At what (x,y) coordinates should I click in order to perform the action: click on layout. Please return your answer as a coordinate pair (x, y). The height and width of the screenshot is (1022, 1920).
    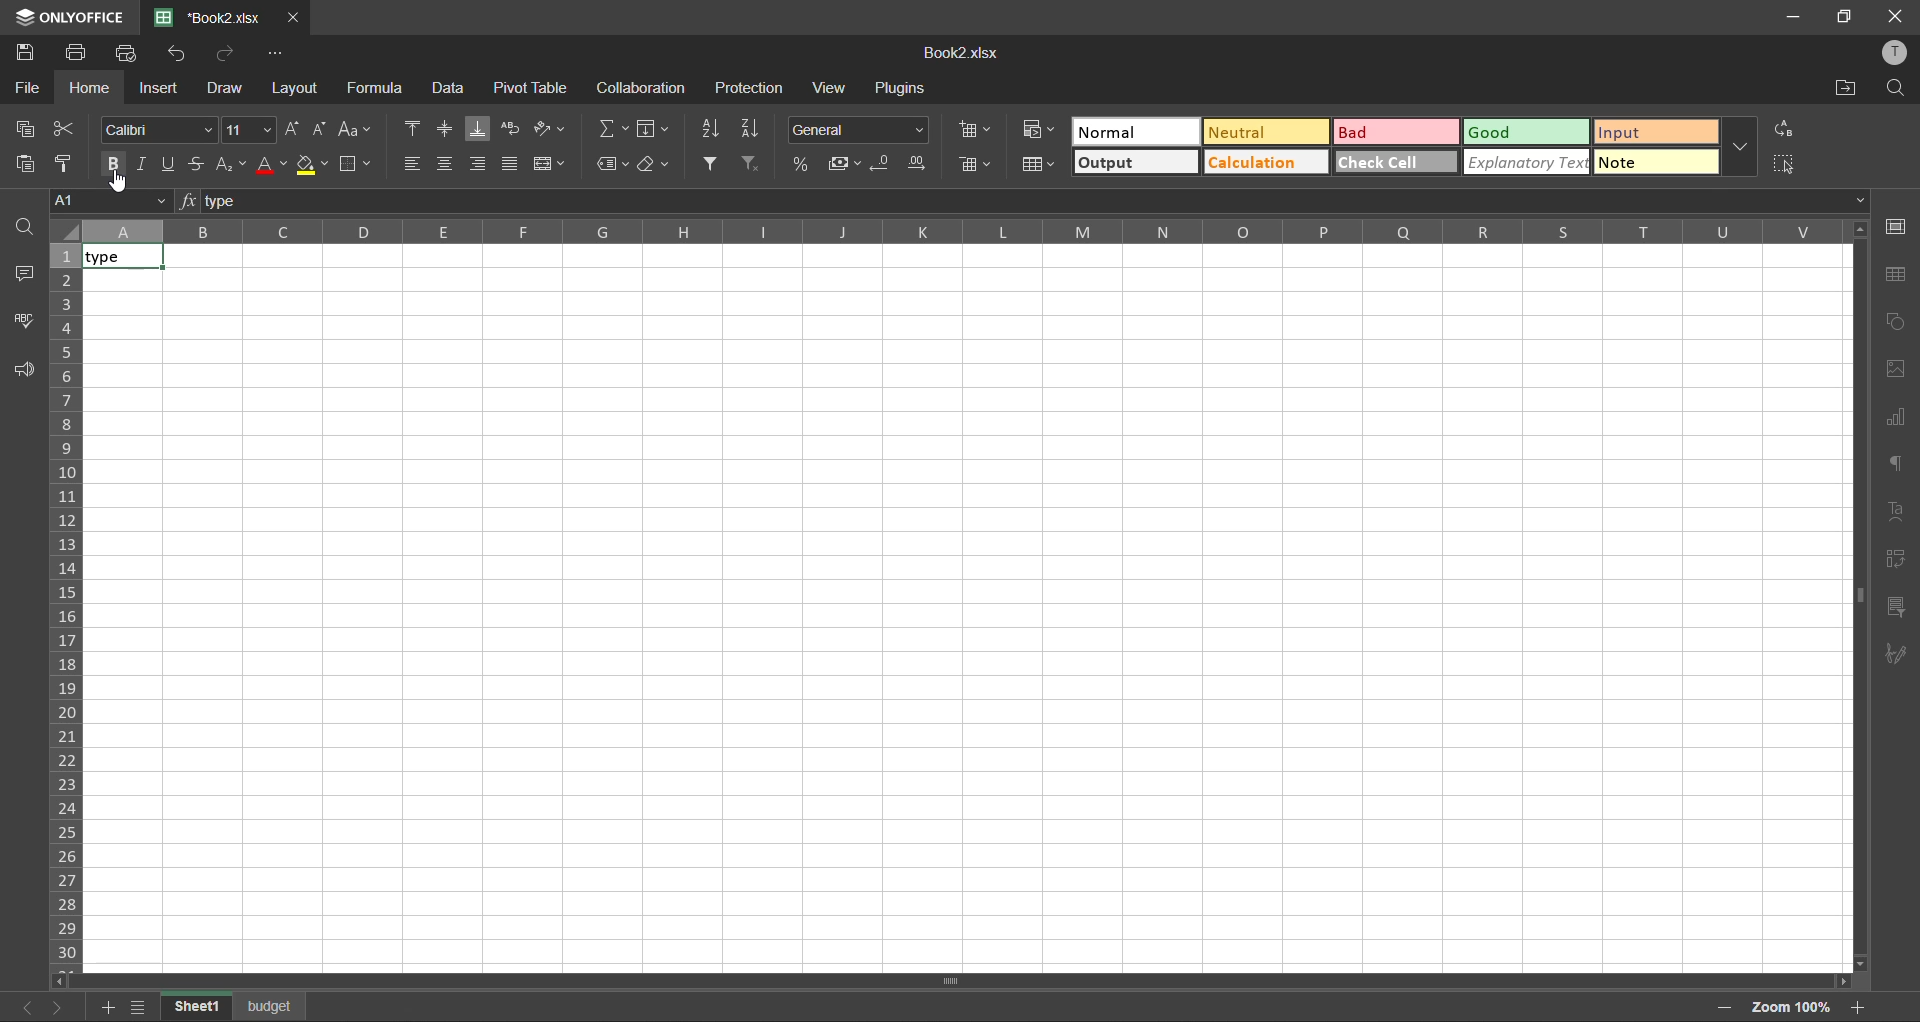
    Looking at the image, I should click on (298, 90).